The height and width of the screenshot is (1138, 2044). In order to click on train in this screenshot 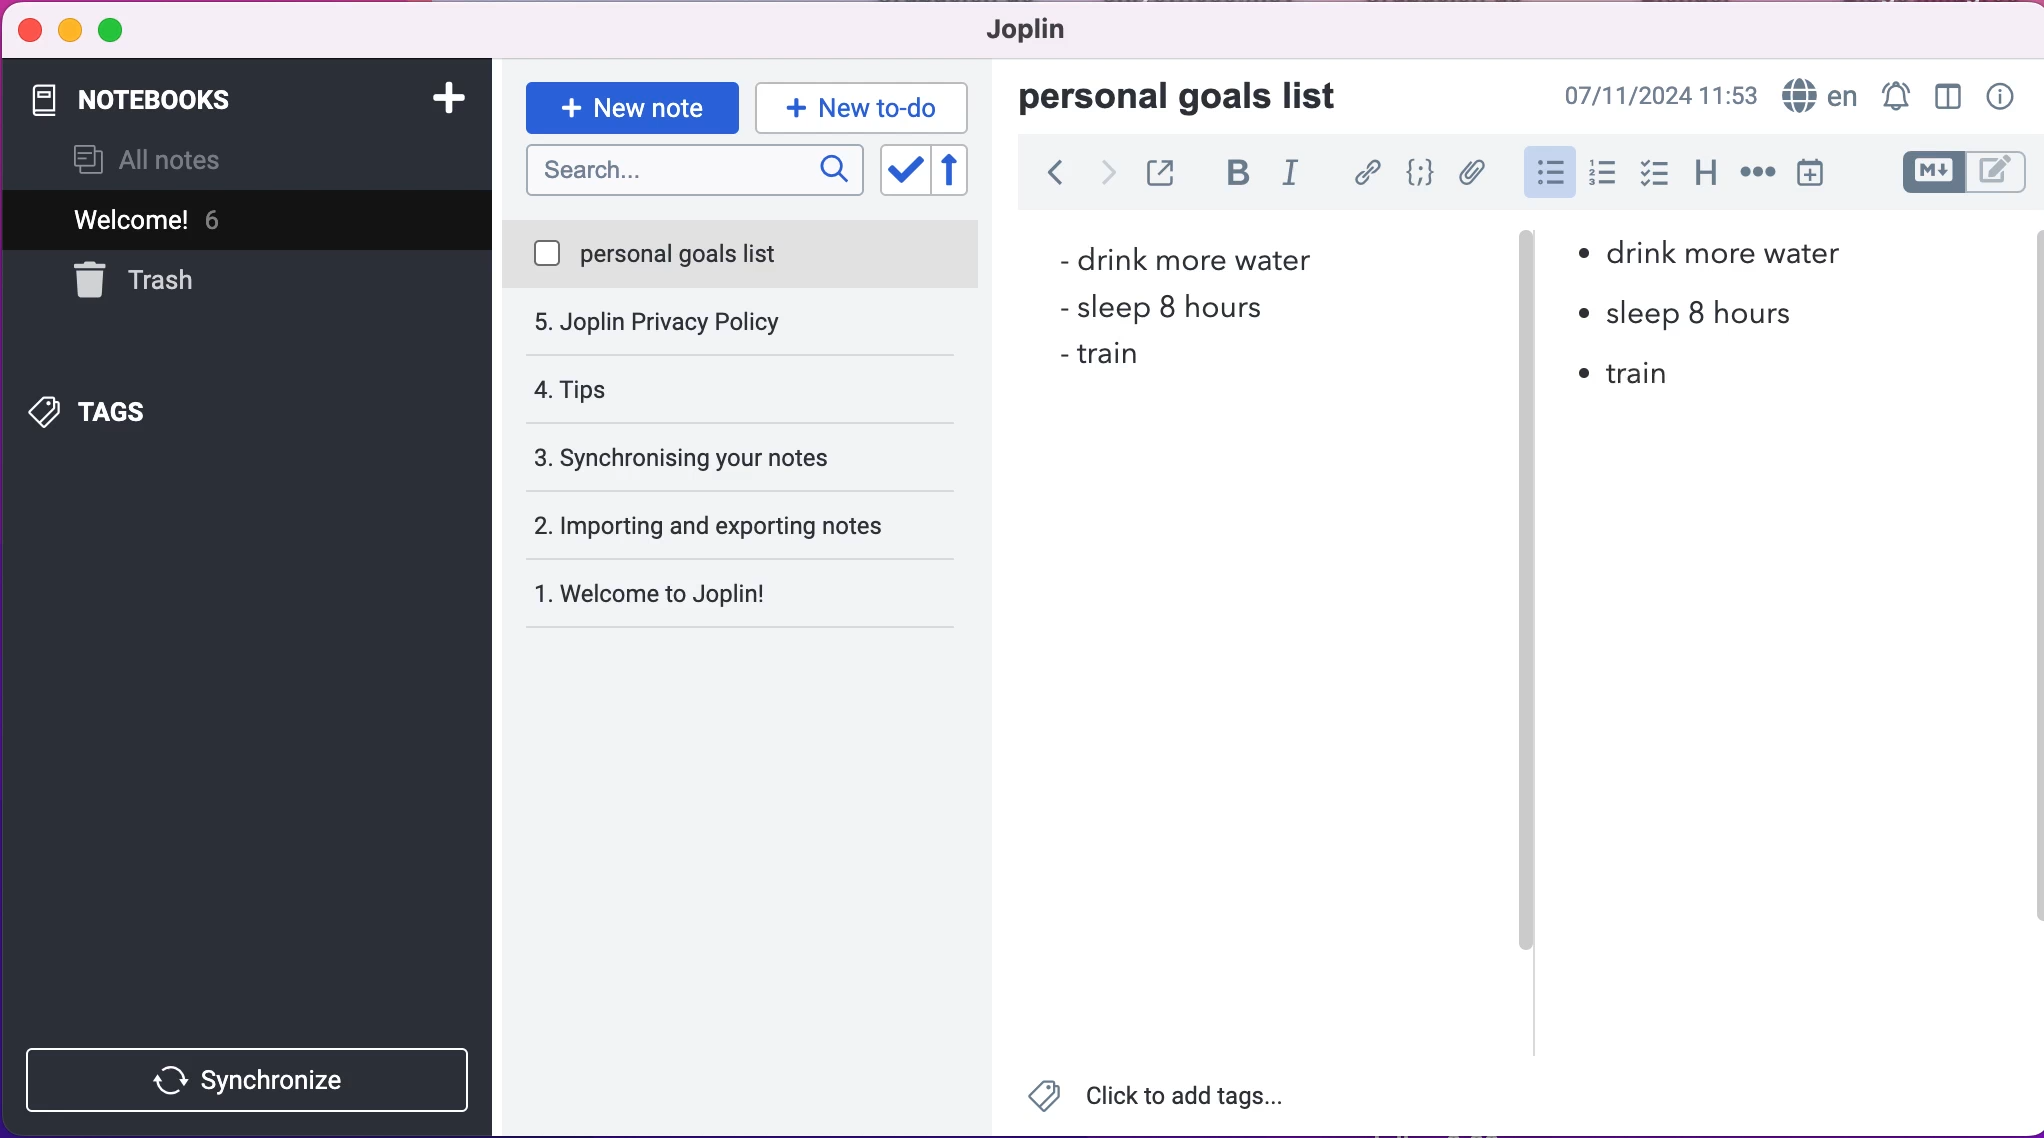, I will do `click(1104, 355)`.